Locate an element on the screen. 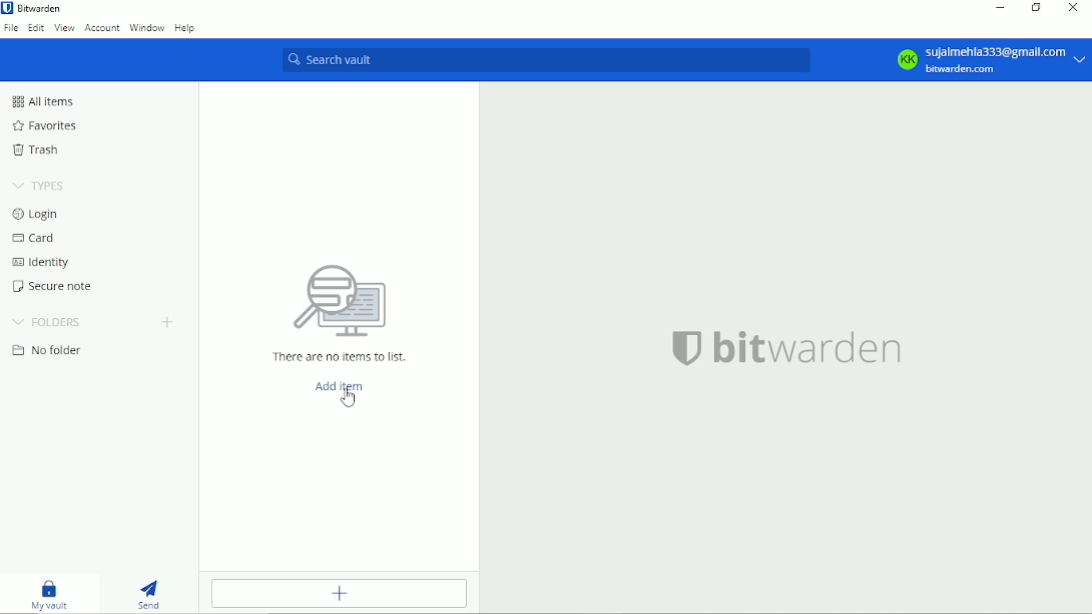  cursor is located at coordinates (350, 398).